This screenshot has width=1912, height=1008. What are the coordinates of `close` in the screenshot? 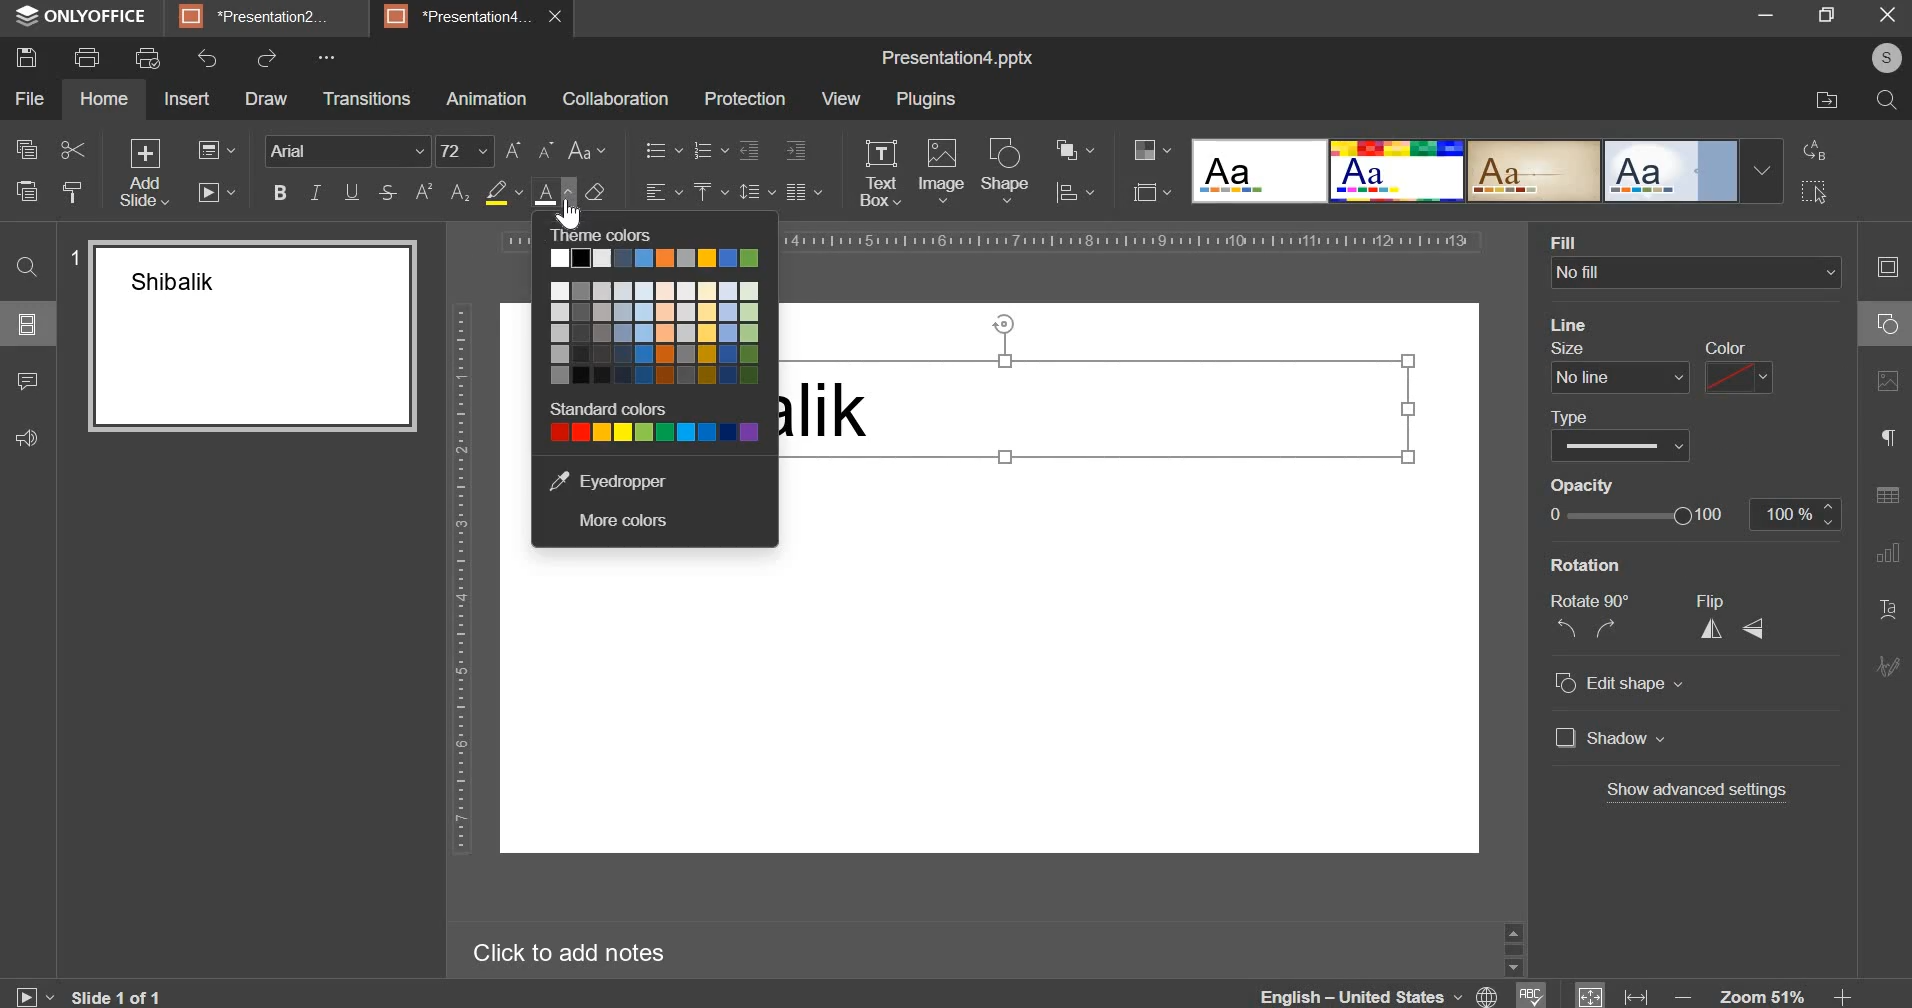 It's located at (561, 21).